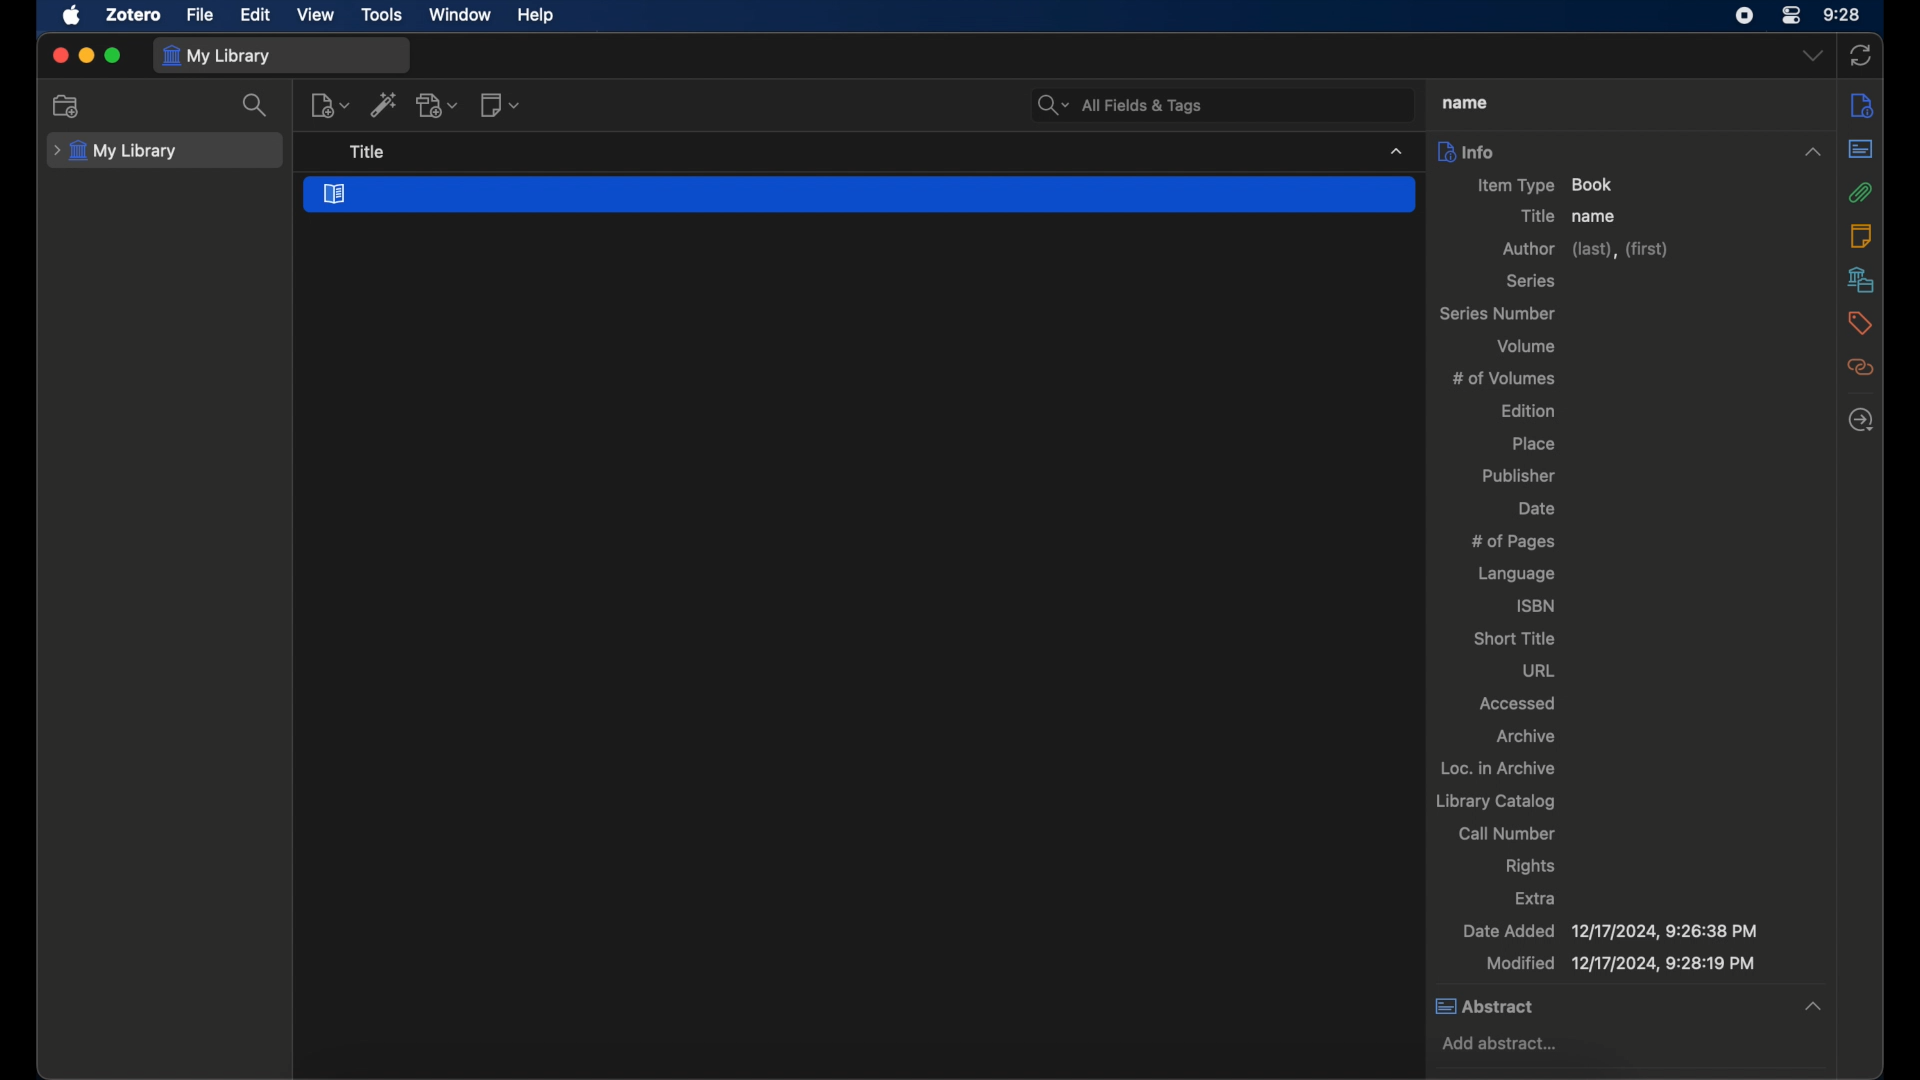  Describe the element at coordinates (1507, 378) in the screenshot. I see `no of volumes` at that location.